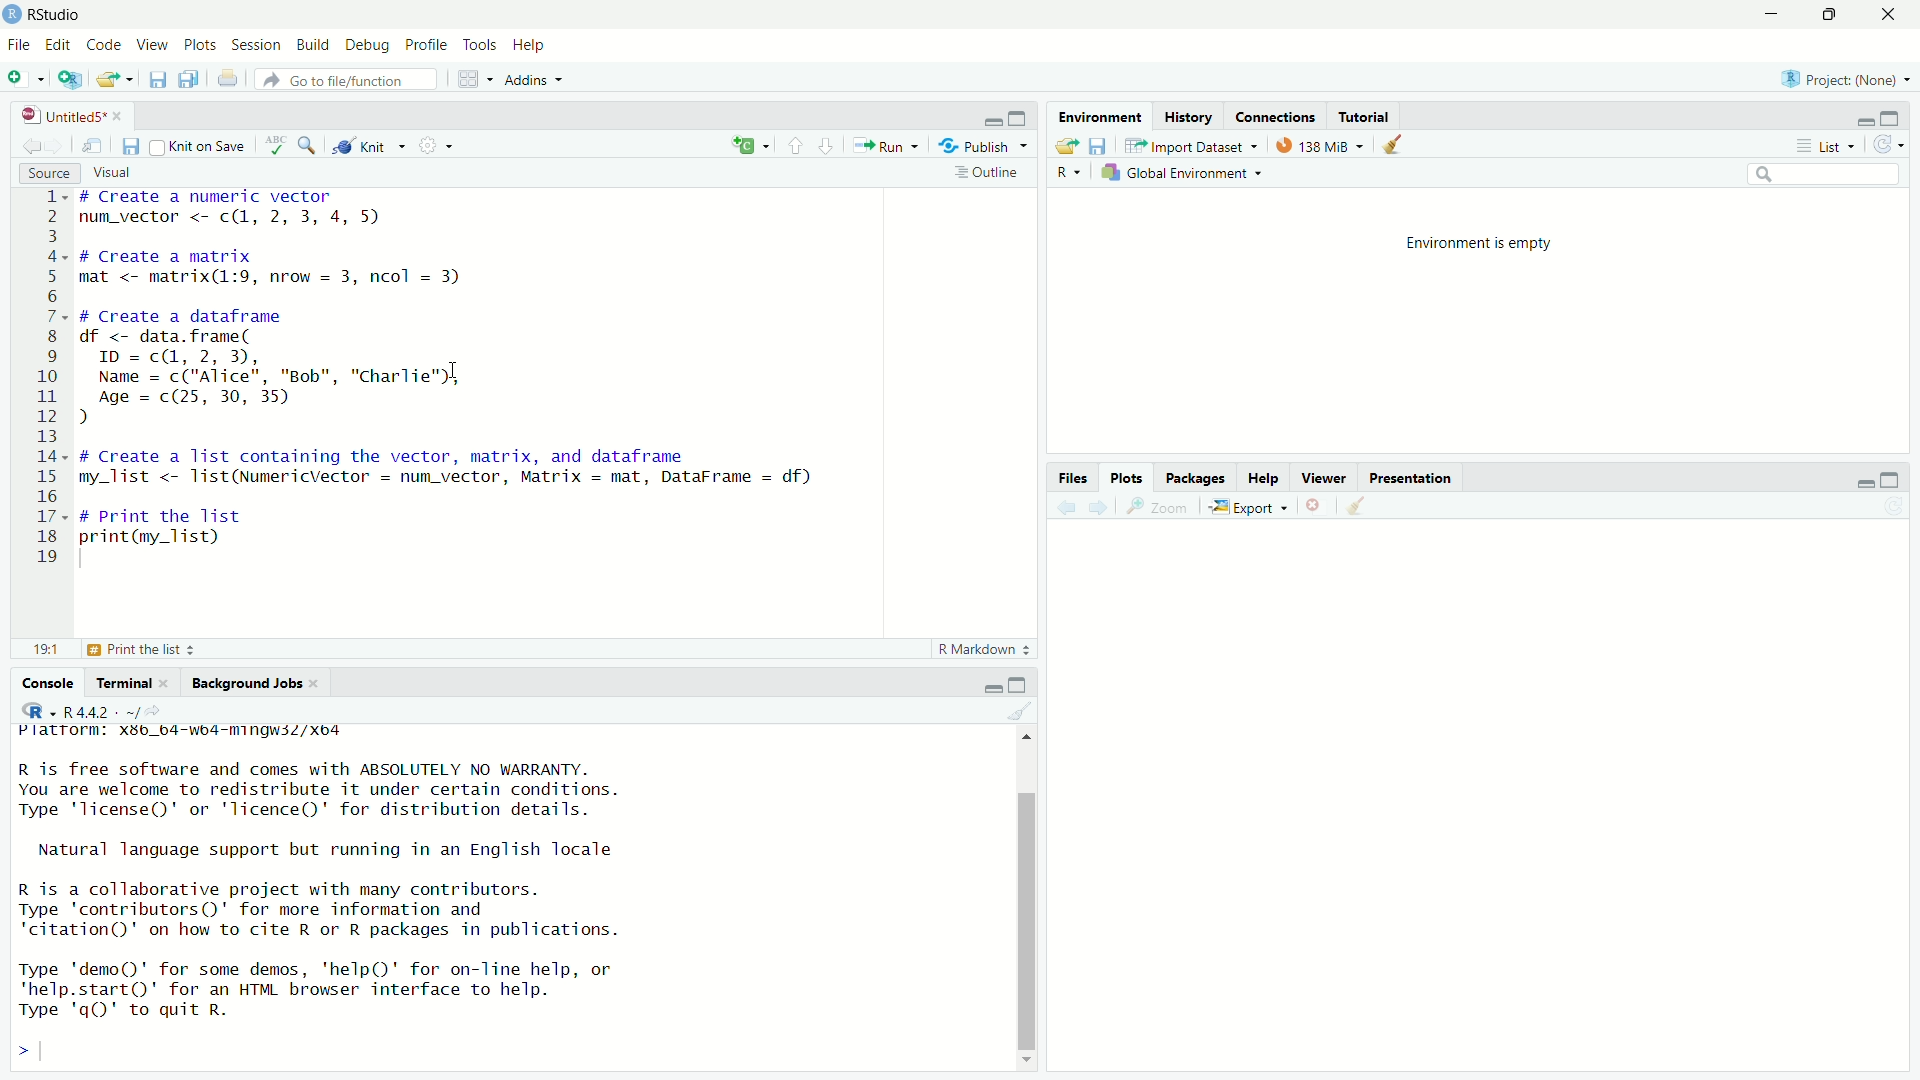 This screenshot has height=1080, width=1920. What do you see at coordinates (310, 146) in the screenshot?
I see `search` at bounding box center [310, 146].